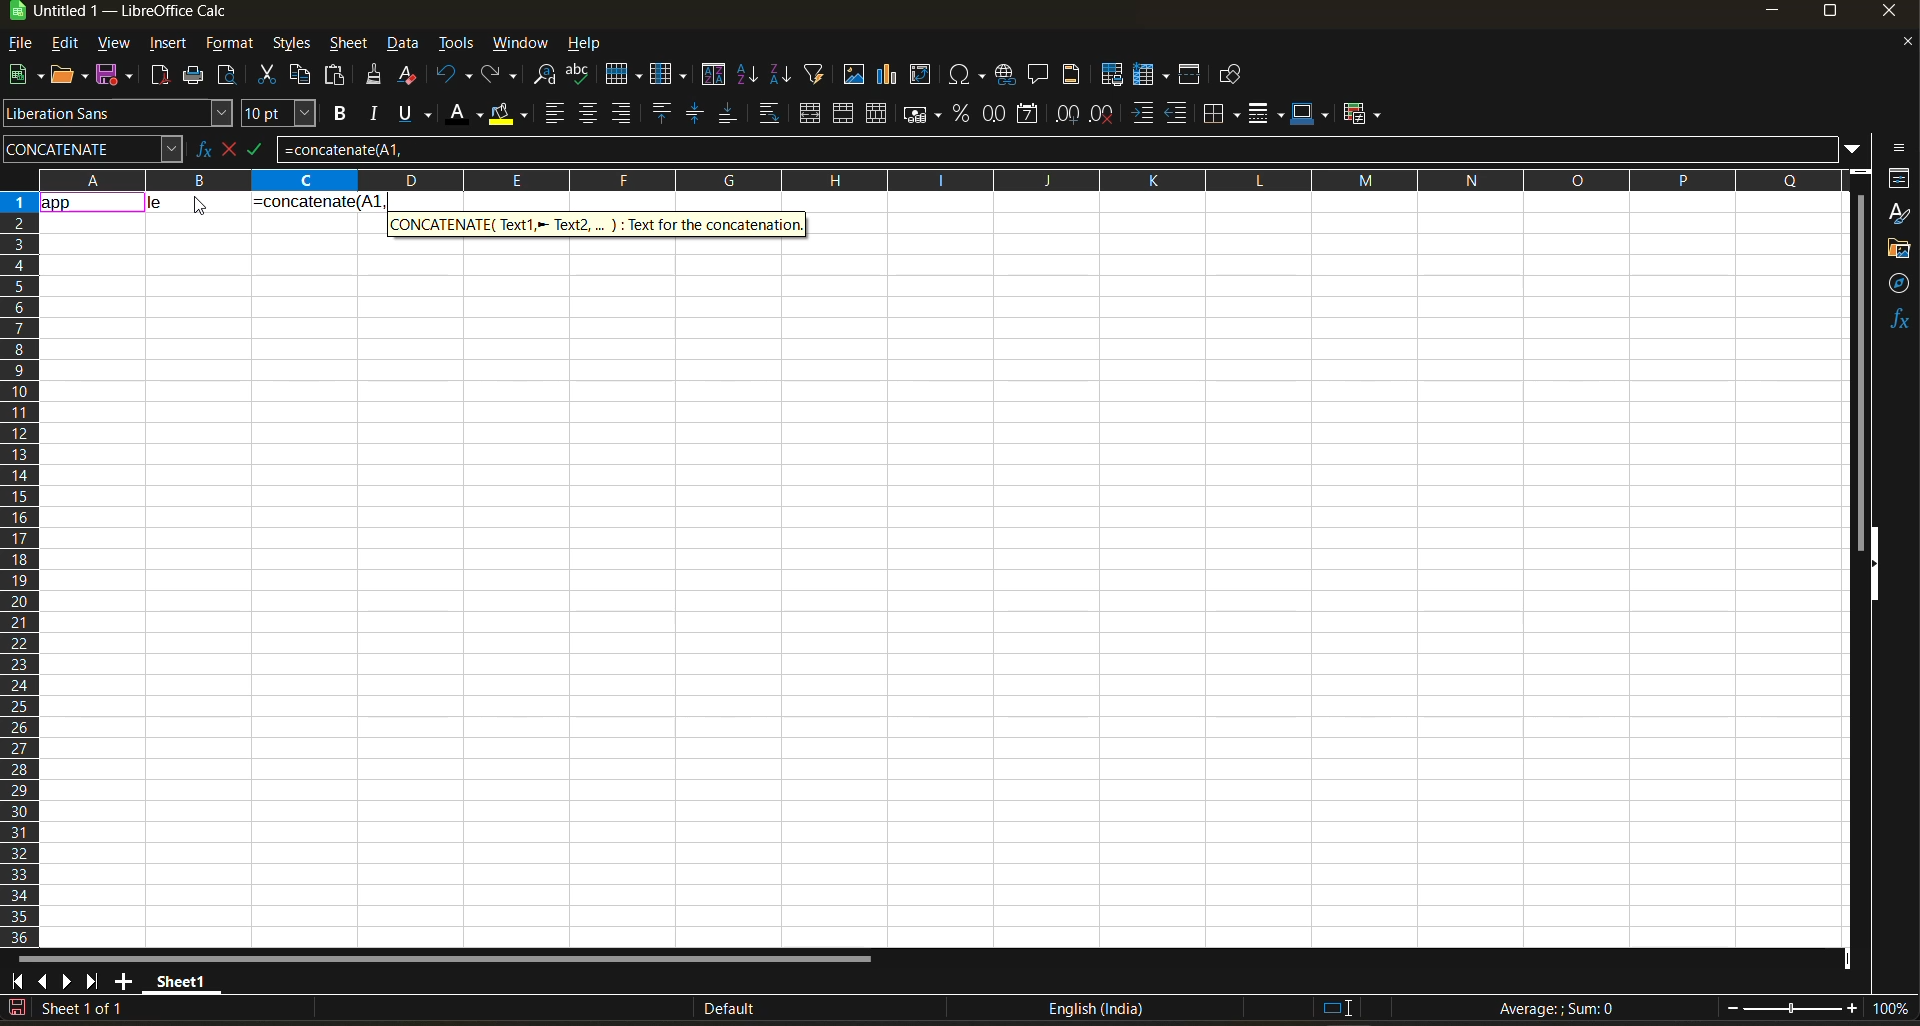 This screenshot has width=1920, height=1026. I want to click on bold, so click(337, 114).